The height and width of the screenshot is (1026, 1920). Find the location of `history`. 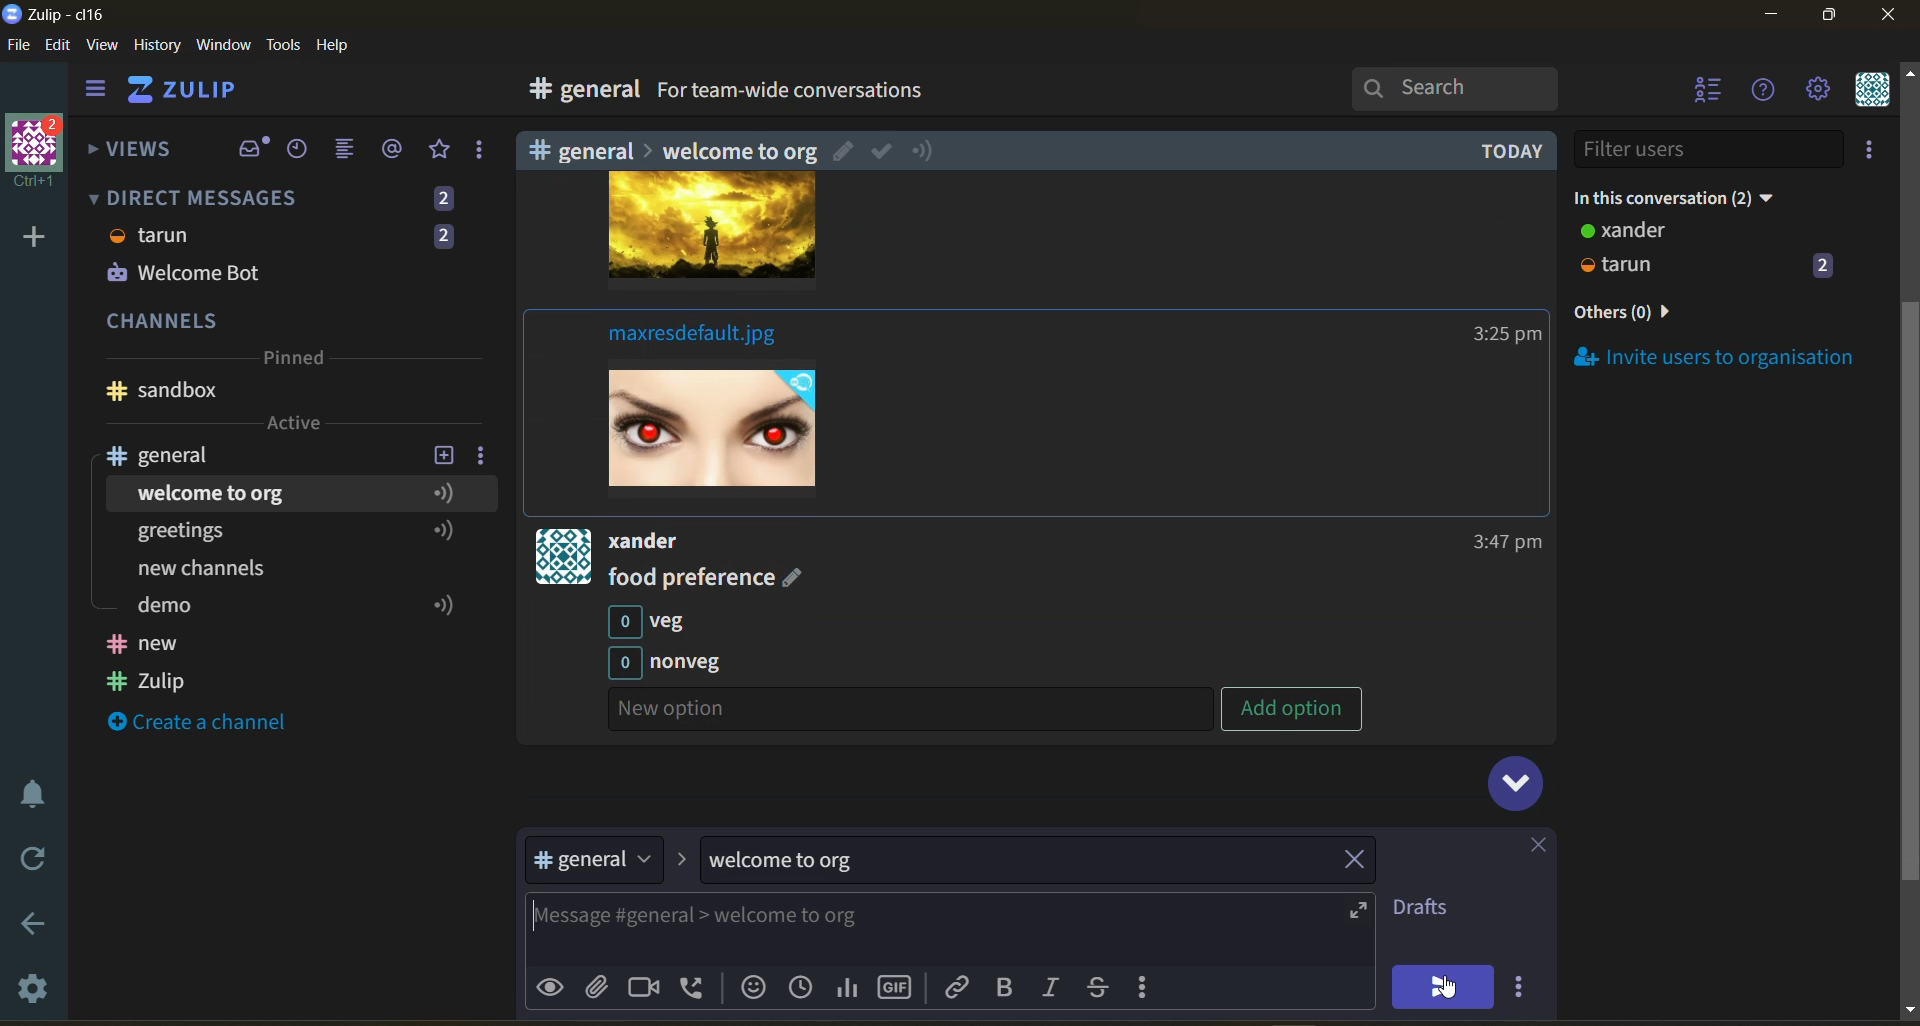

history is located at coordinates (157, 49).